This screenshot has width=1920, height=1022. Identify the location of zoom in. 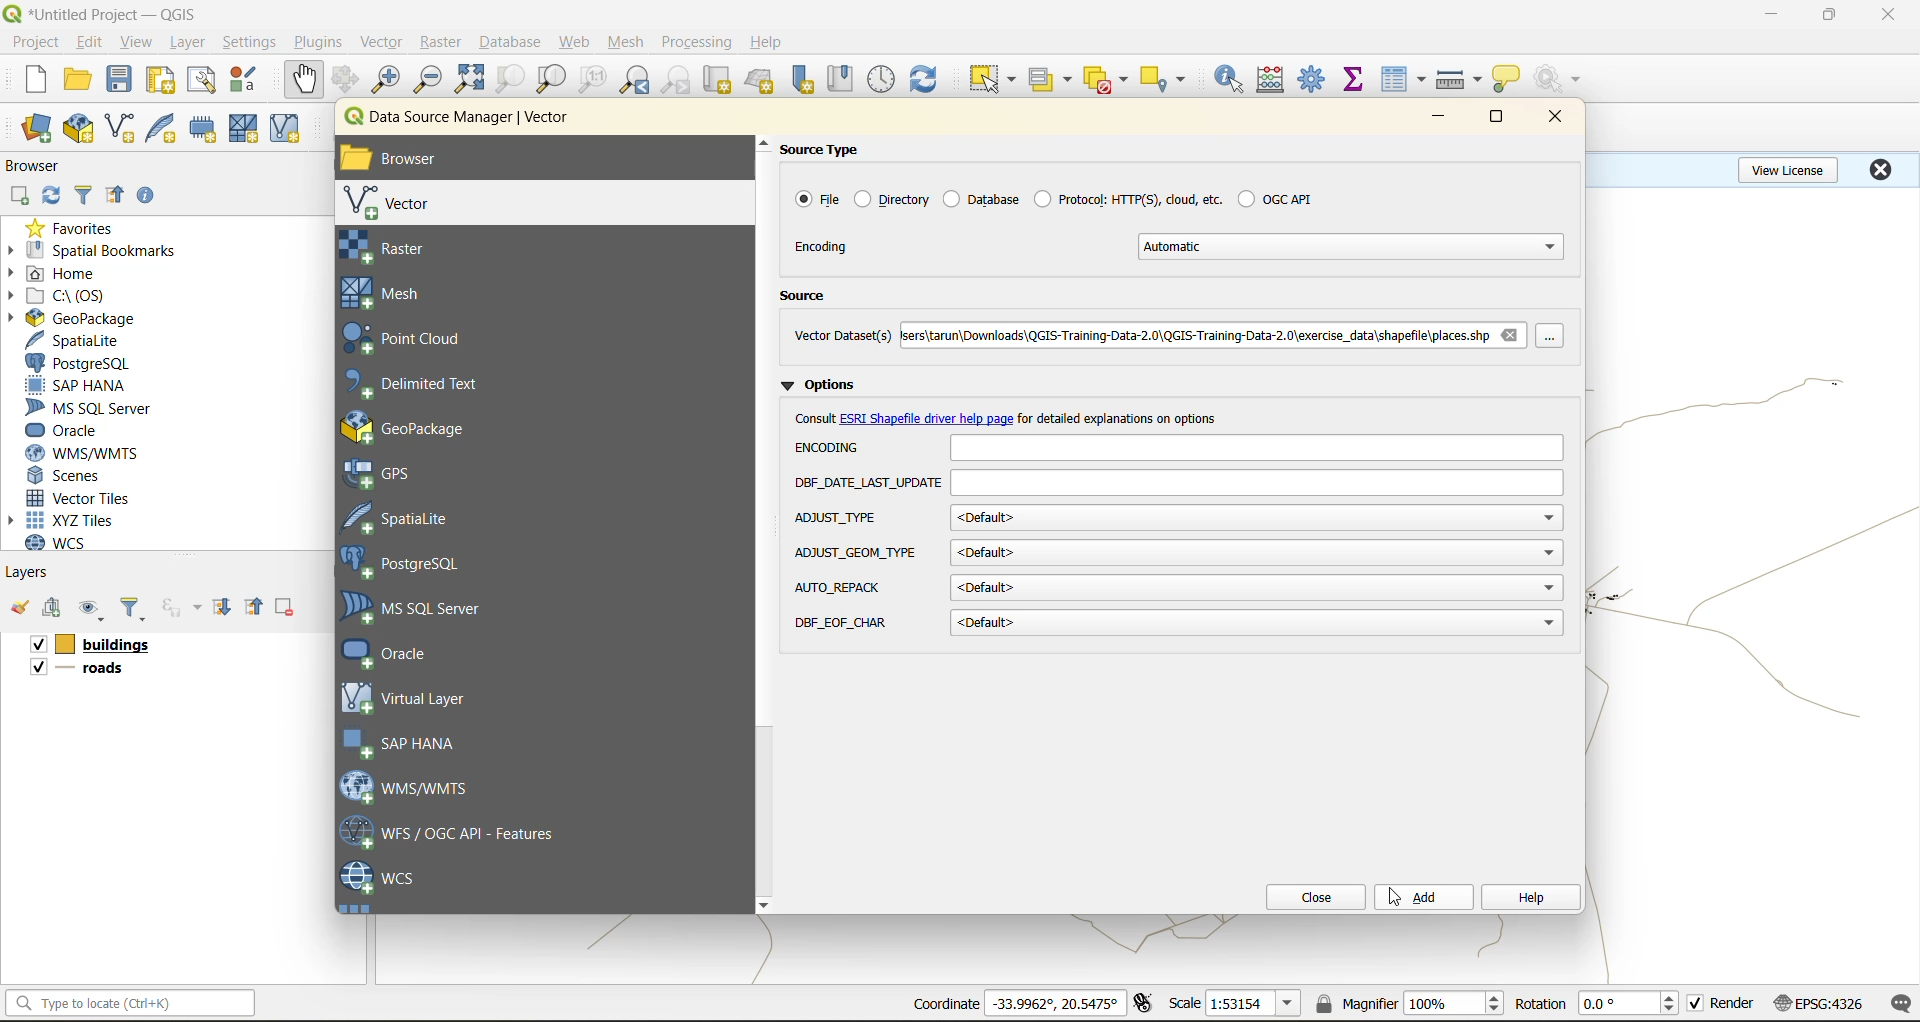
(390, 80).